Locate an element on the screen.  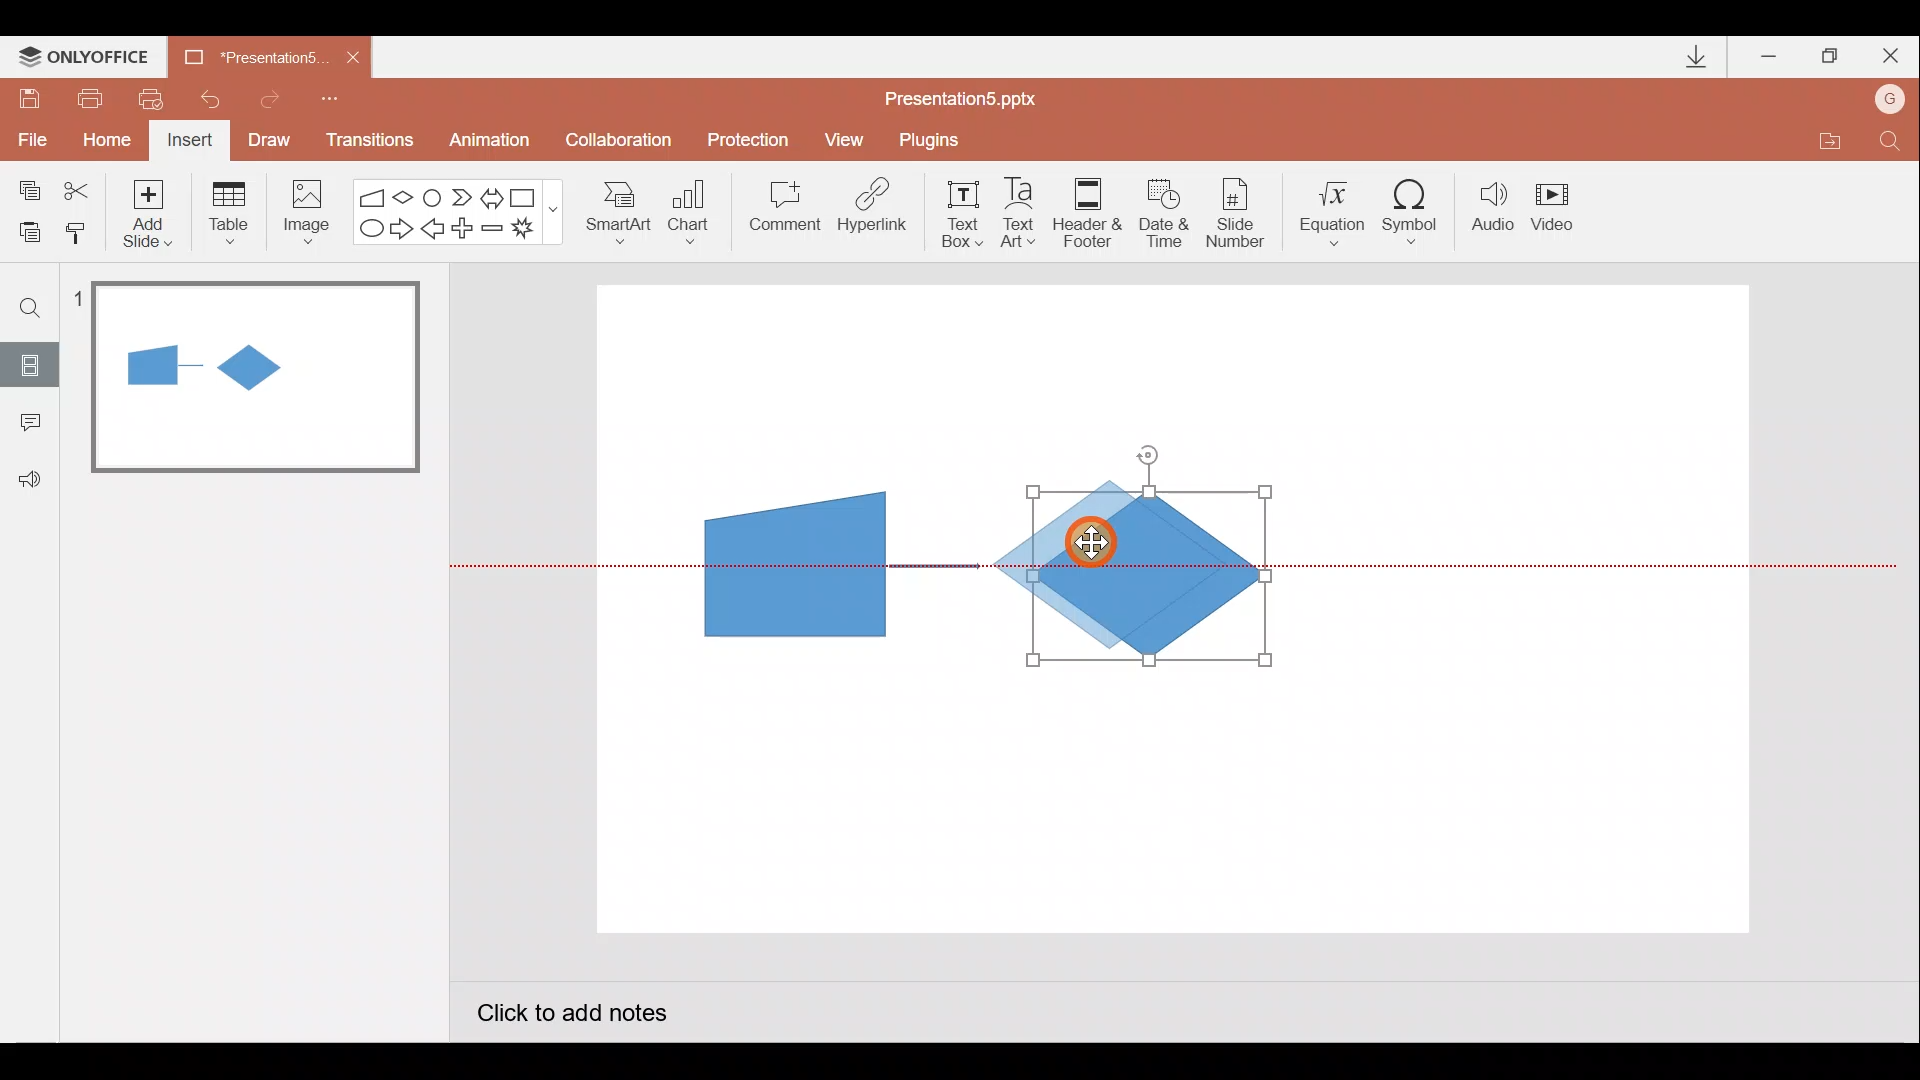
Left arrow is located at coordinates (434, 231).